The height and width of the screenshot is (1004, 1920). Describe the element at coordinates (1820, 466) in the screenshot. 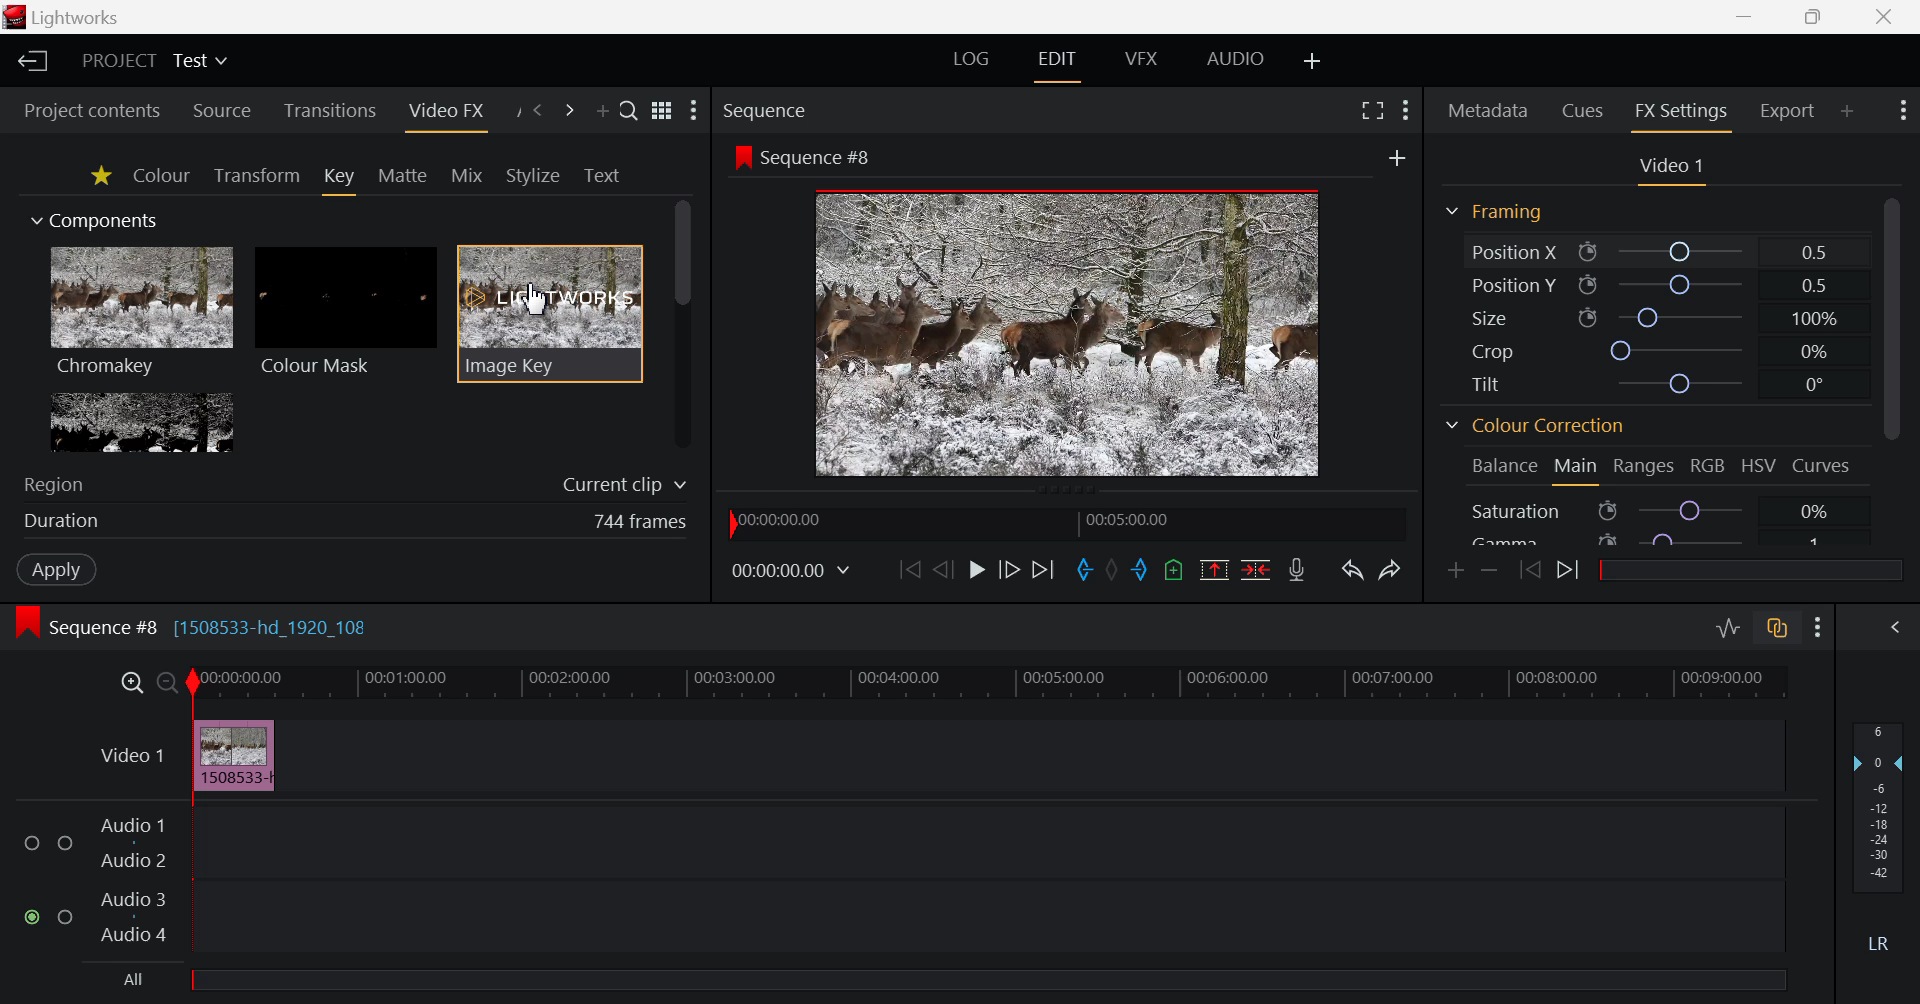

I see `Curves` at that location.